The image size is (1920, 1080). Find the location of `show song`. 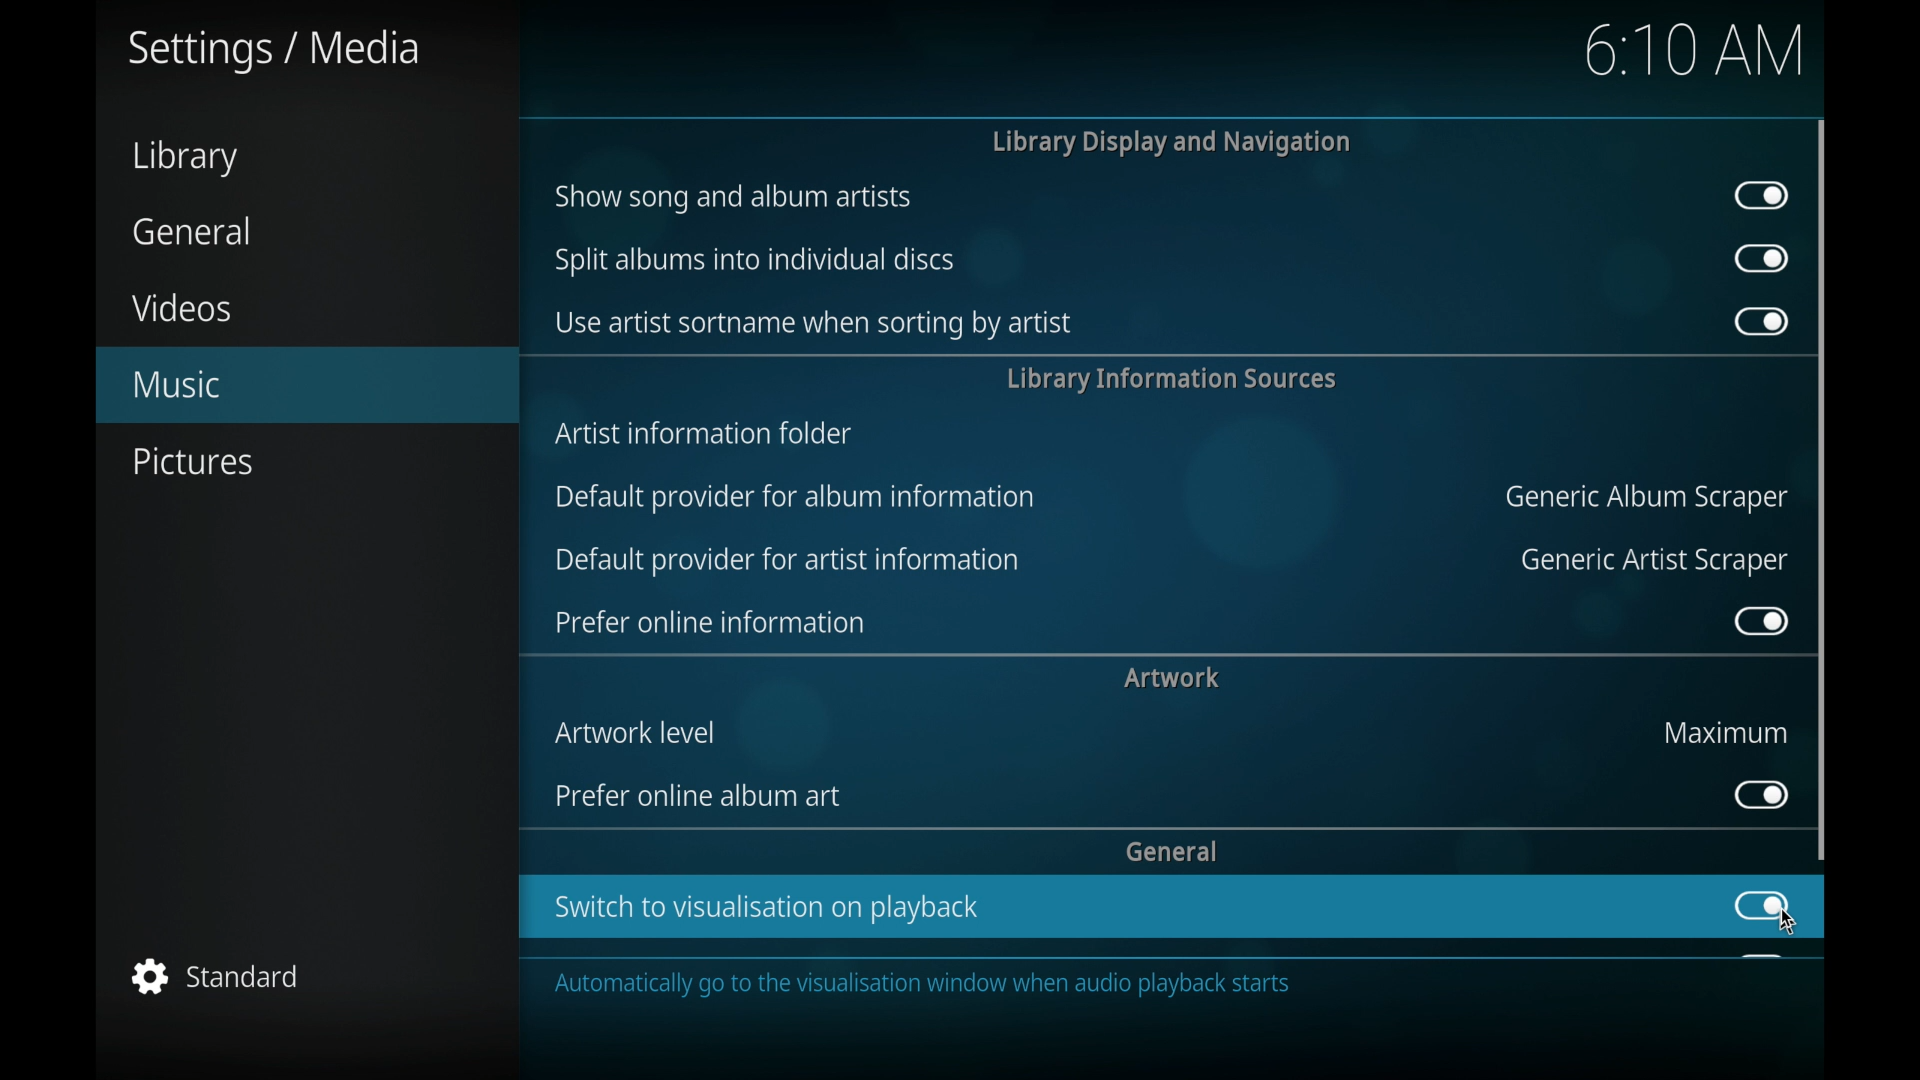

show song is located at coordinates (733, 197).